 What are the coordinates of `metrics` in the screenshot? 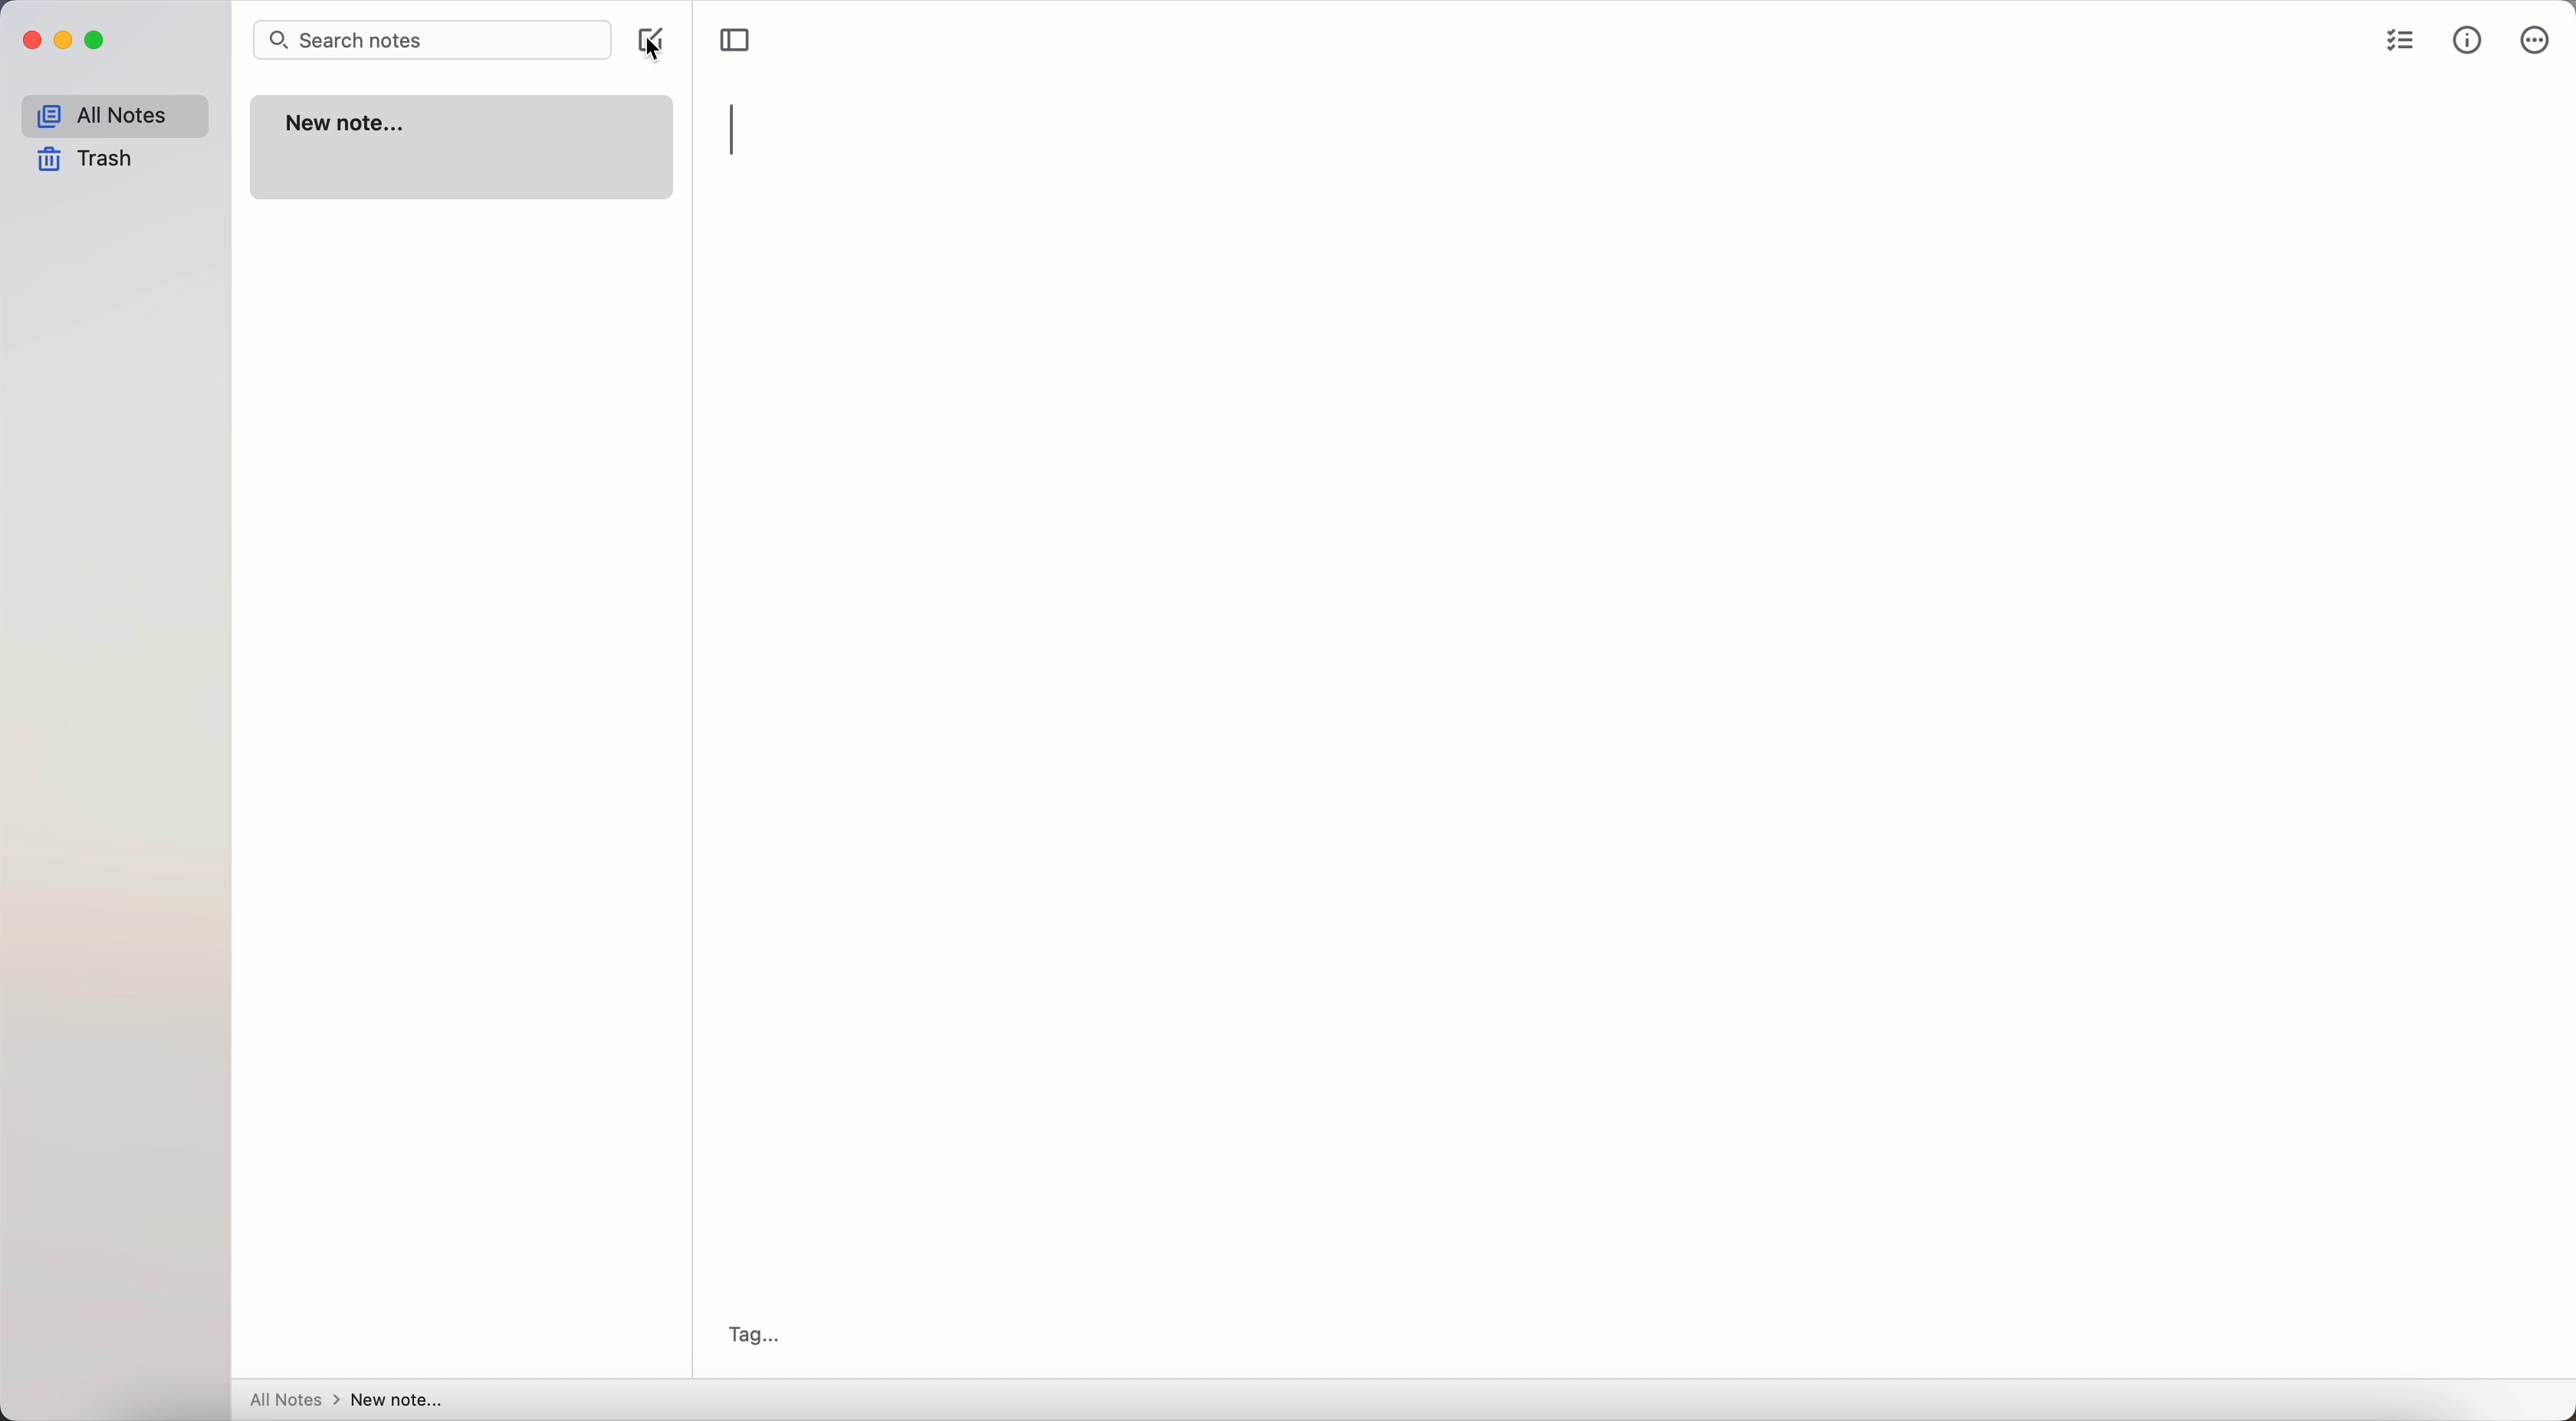 It's located at (2468, 44).